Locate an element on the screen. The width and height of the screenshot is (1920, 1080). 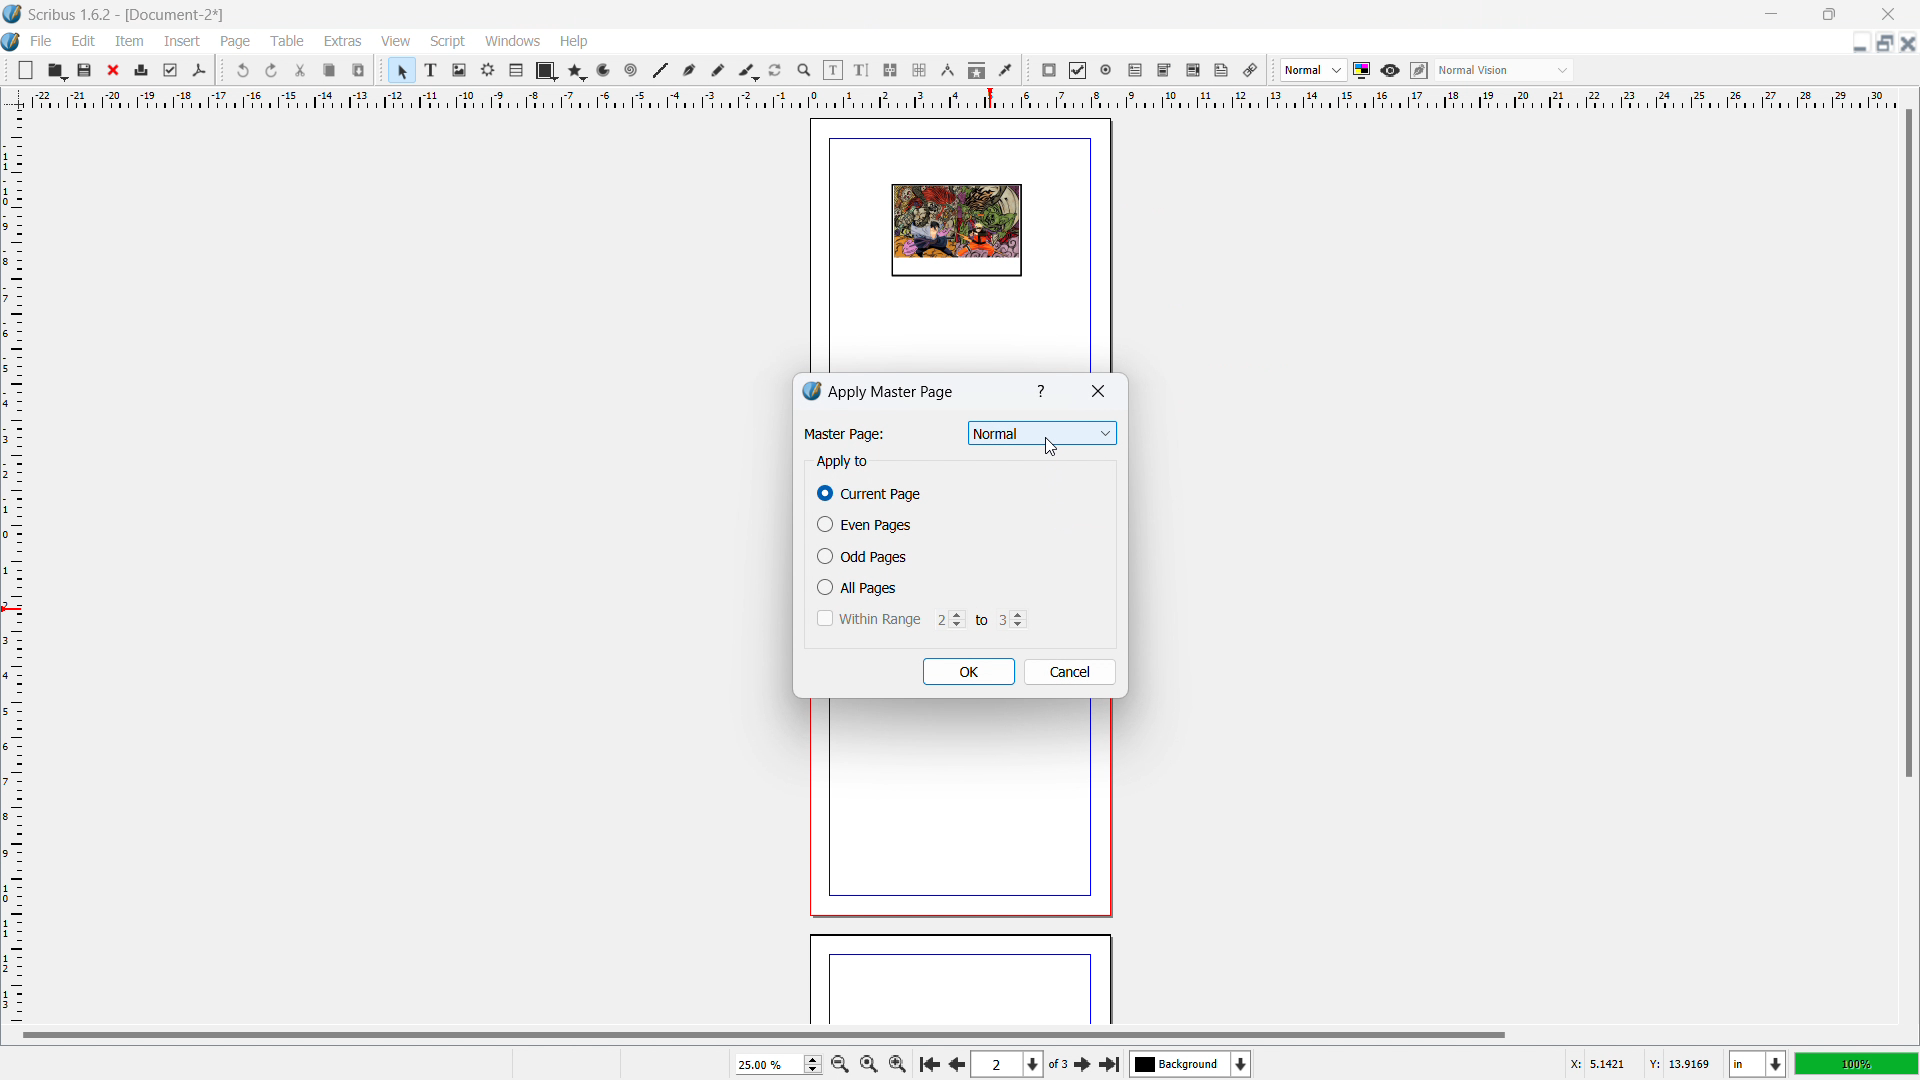
paste is located at coordinates (359, 70).